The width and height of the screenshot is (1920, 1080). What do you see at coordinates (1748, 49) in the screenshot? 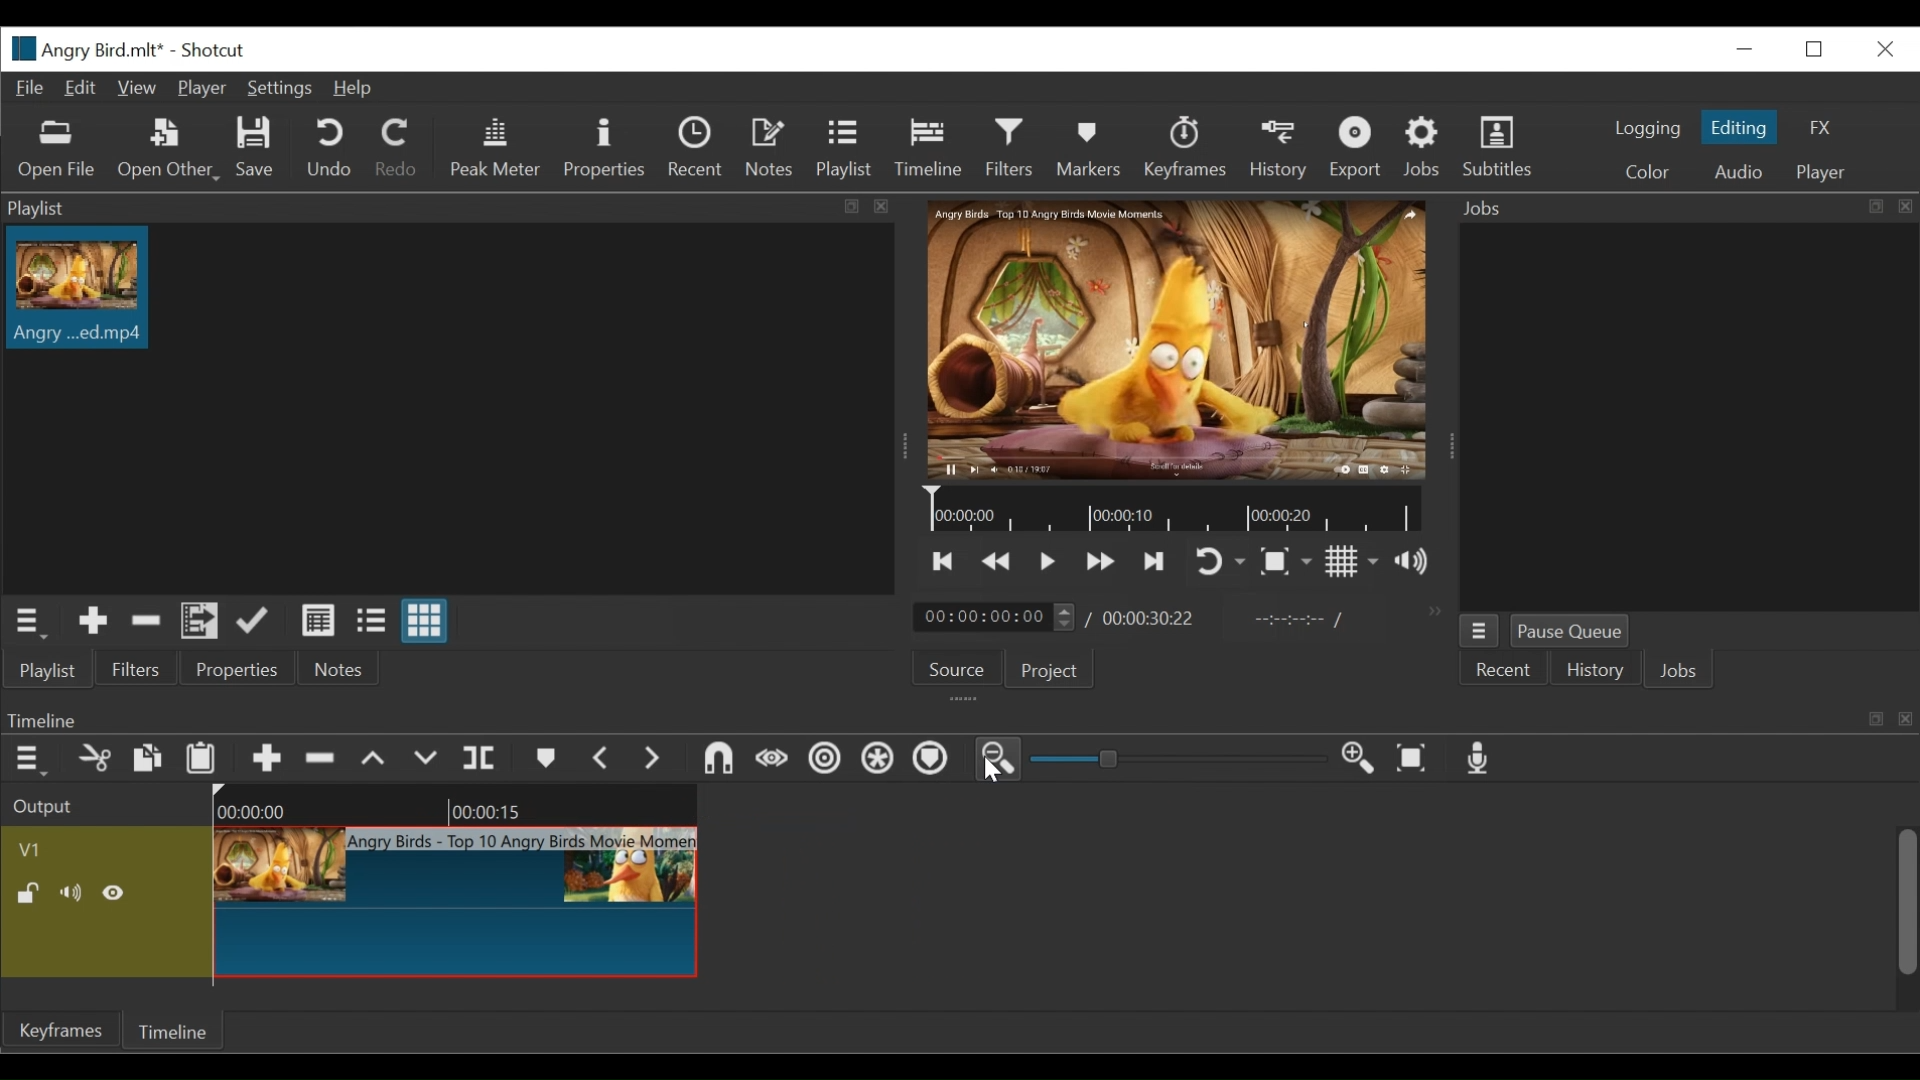
I see `Minimize` at bounding box center [1748, 49].